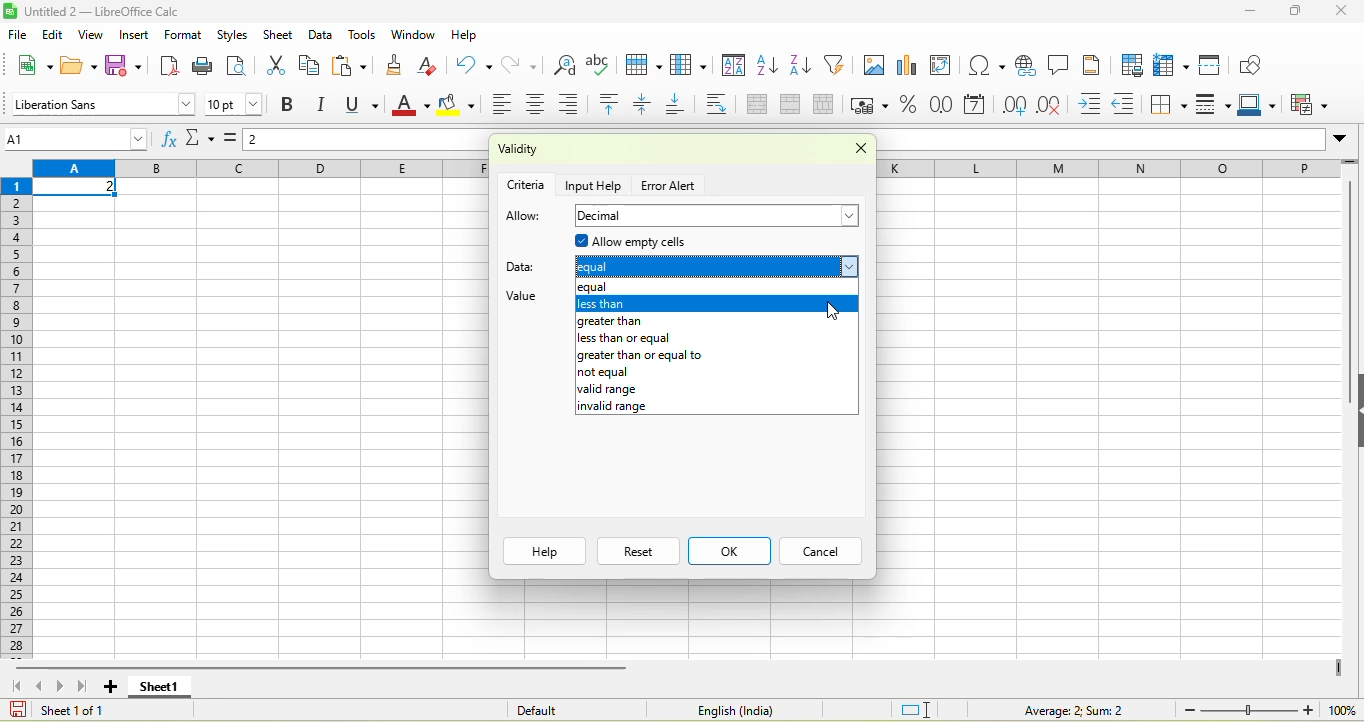 The image size is (1364, 722). I want to click on underline, so click(366, 105).